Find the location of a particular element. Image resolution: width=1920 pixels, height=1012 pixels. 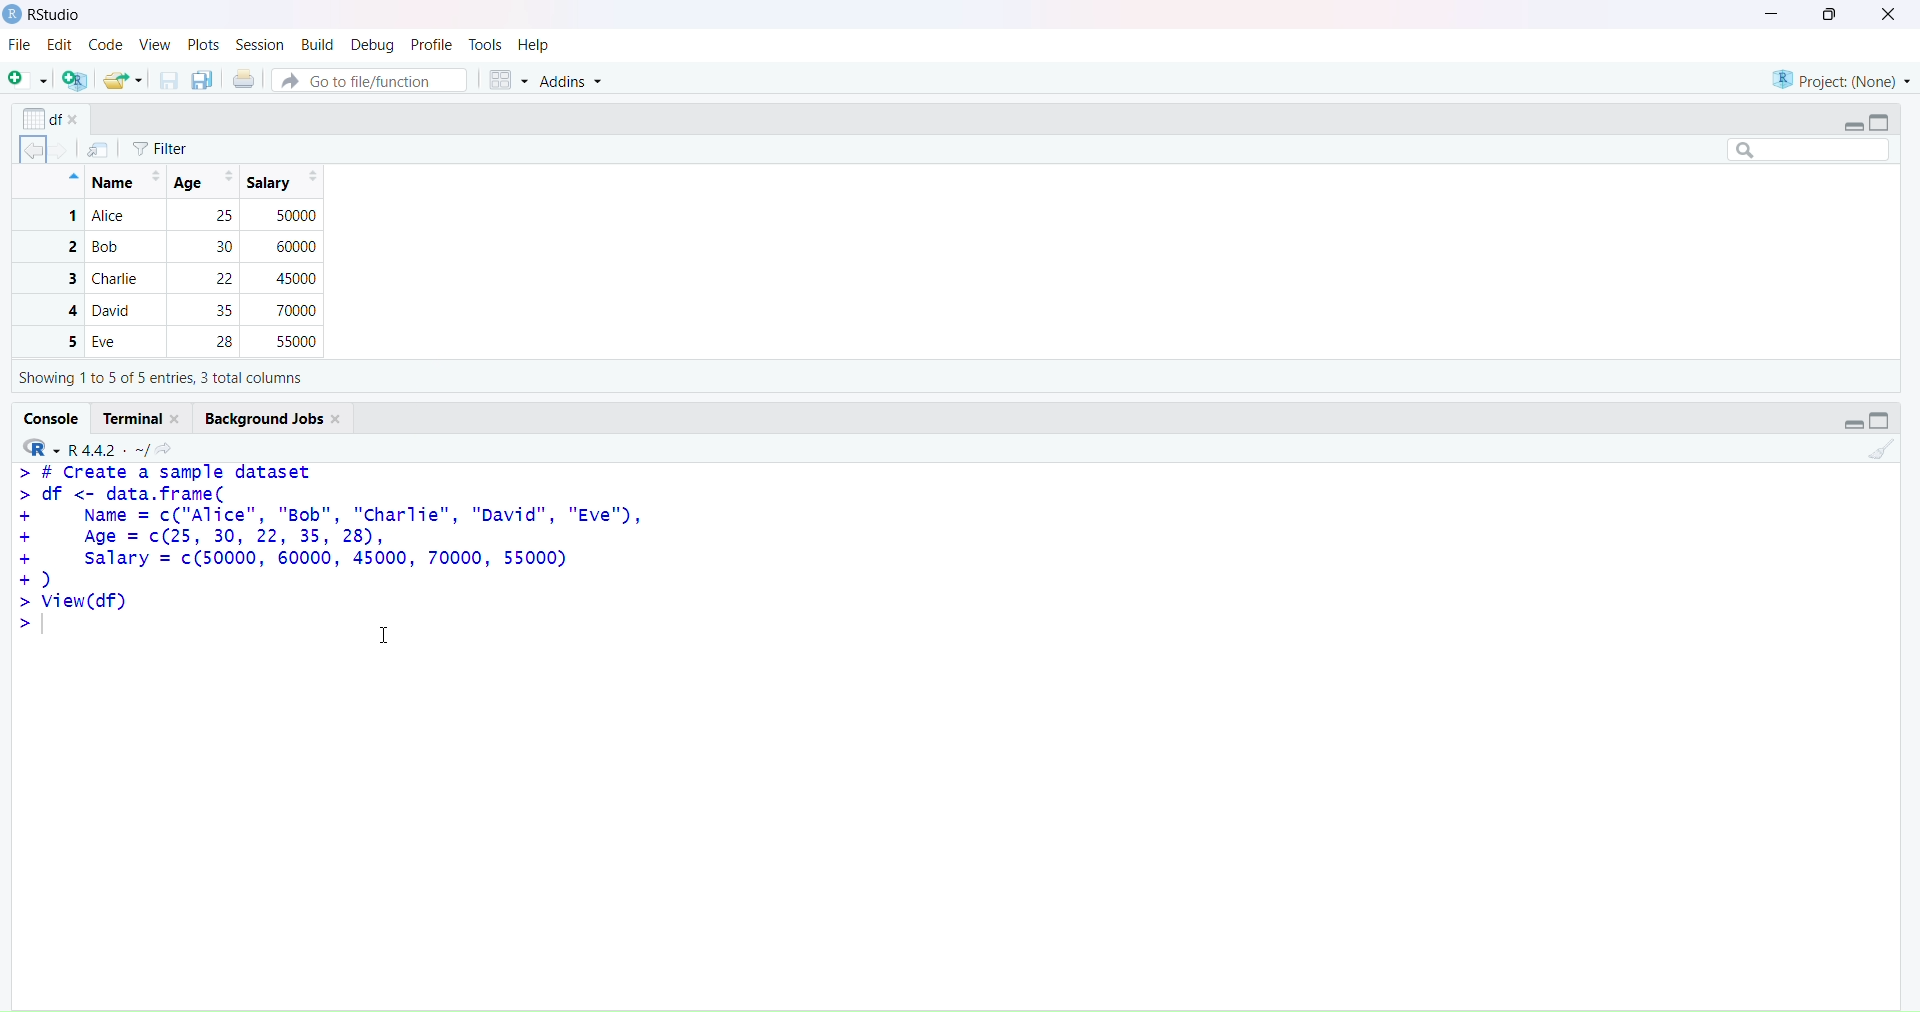

debug is located at coordinates (371, 45).